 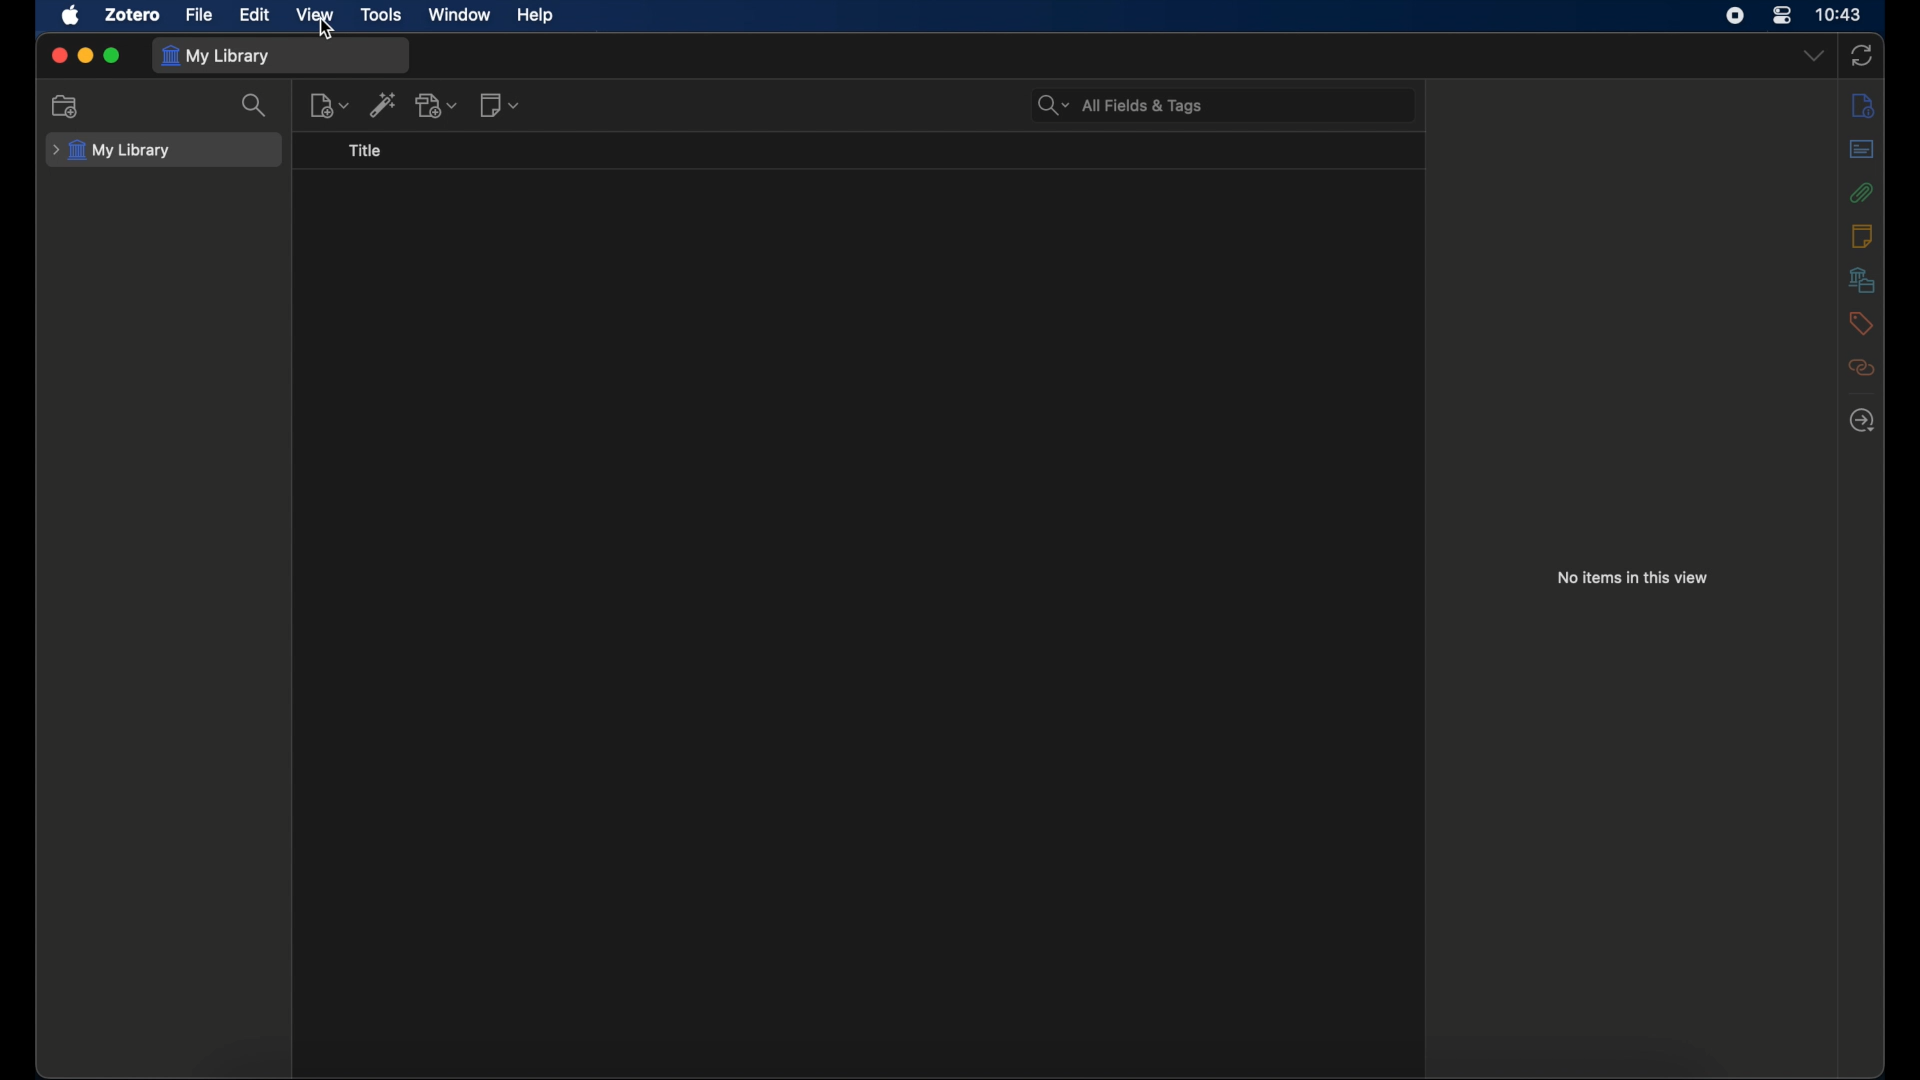 What do you see at coordinates (458, 13) in the screenshot?
I see `window` at bounding box center [458, 13].